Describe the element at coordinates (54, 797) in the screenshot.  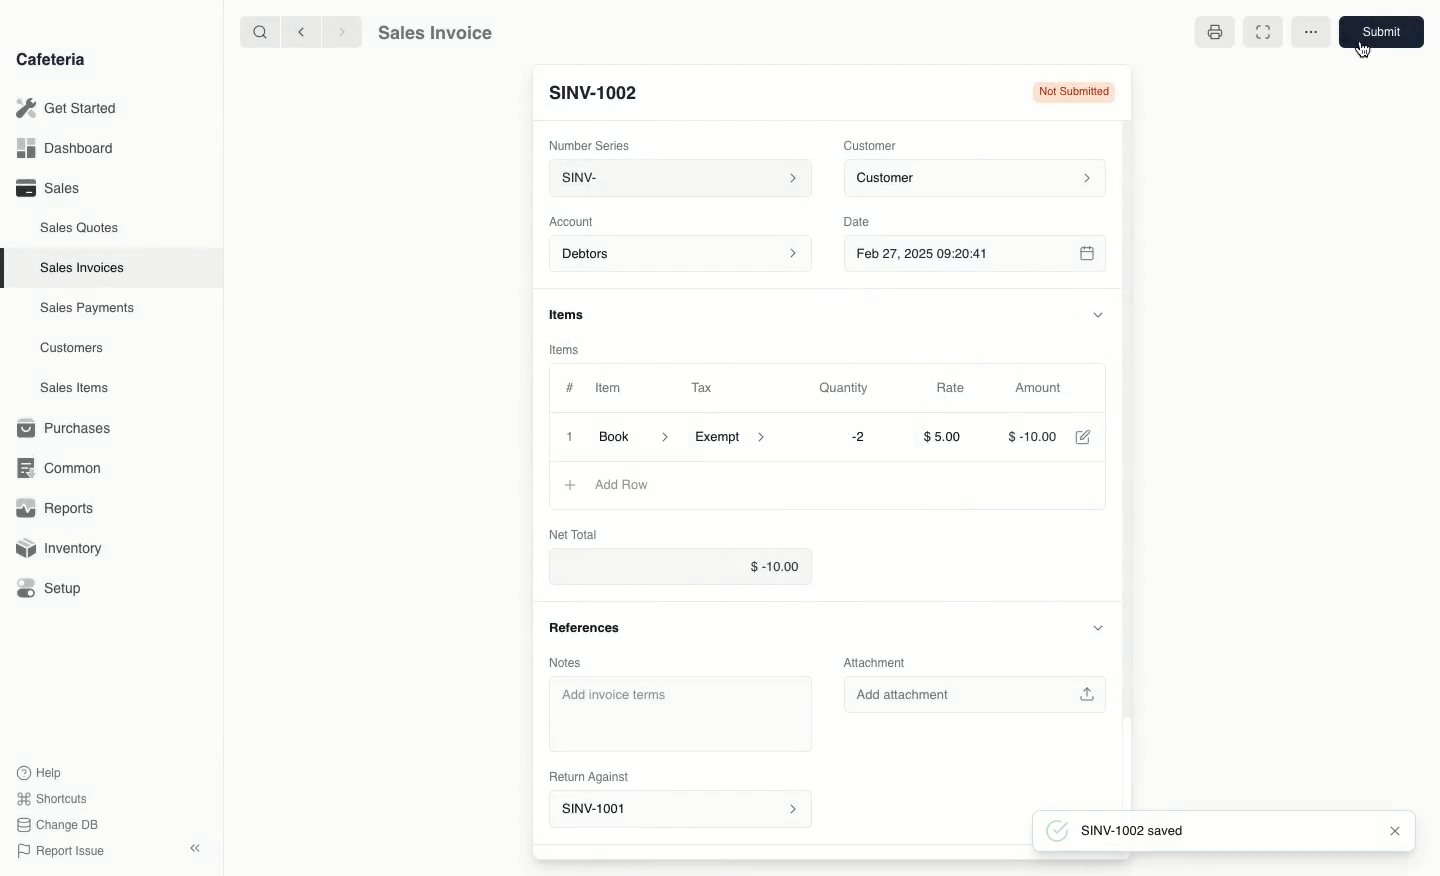
I see `Shortcuts` at that location.